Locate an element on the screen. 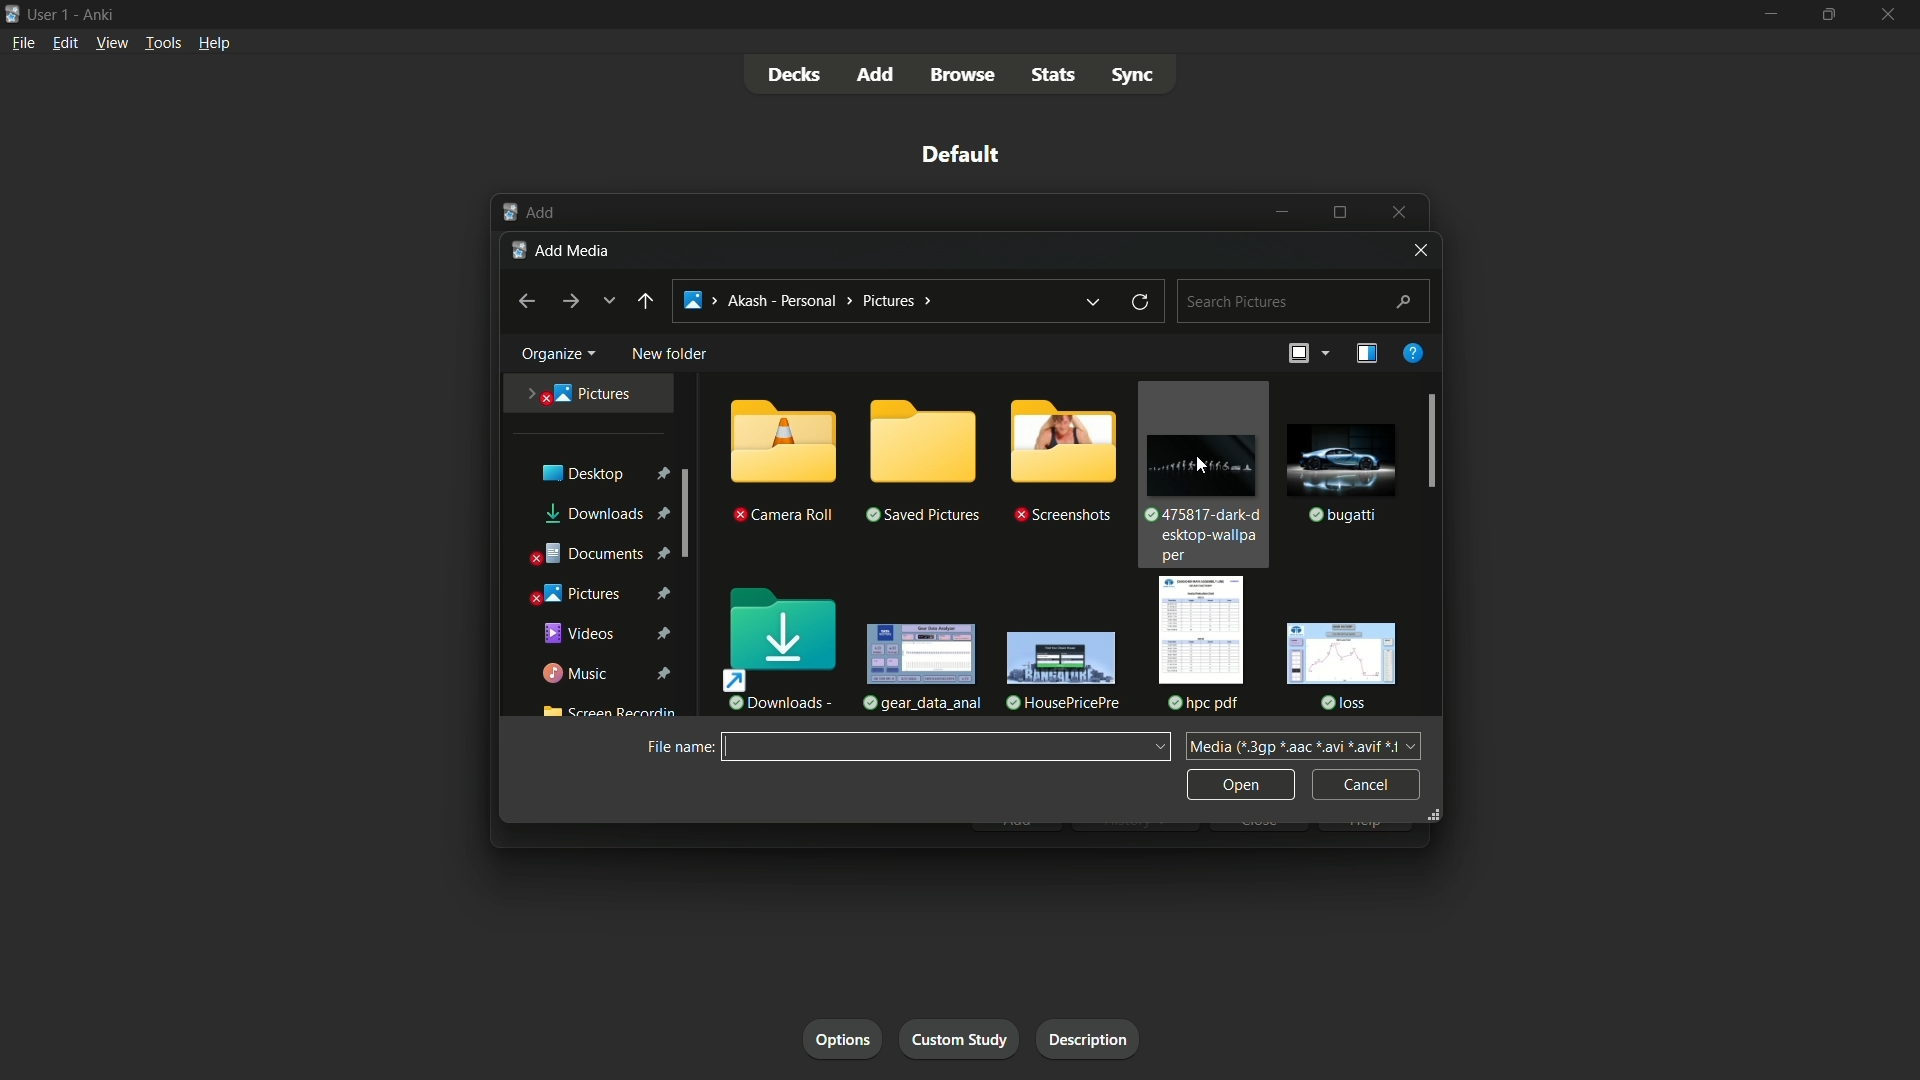 Image resolution: width=1920 pixels, height=1080 pixels. cancel is located at coordinates (1366, 785).